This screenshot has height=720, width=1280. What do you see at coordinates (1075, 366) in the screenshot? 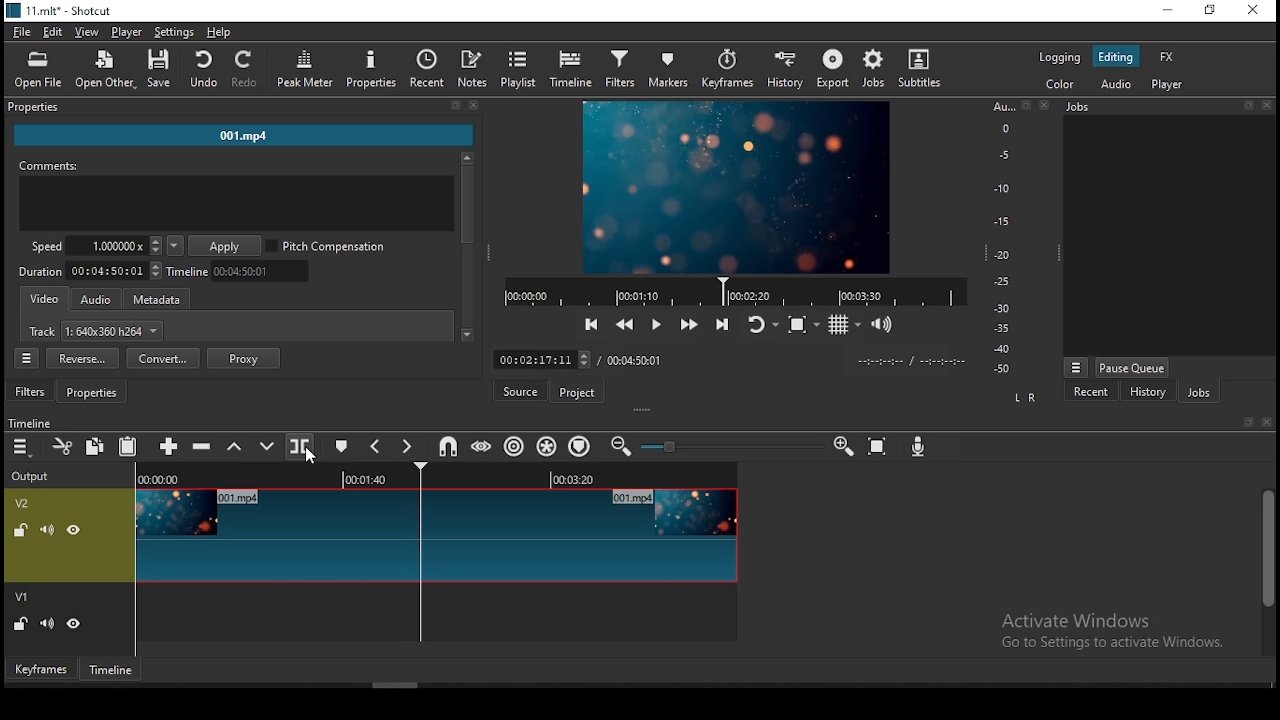
I see `MORE OPTIONS` at bounding box center [1075, 366].